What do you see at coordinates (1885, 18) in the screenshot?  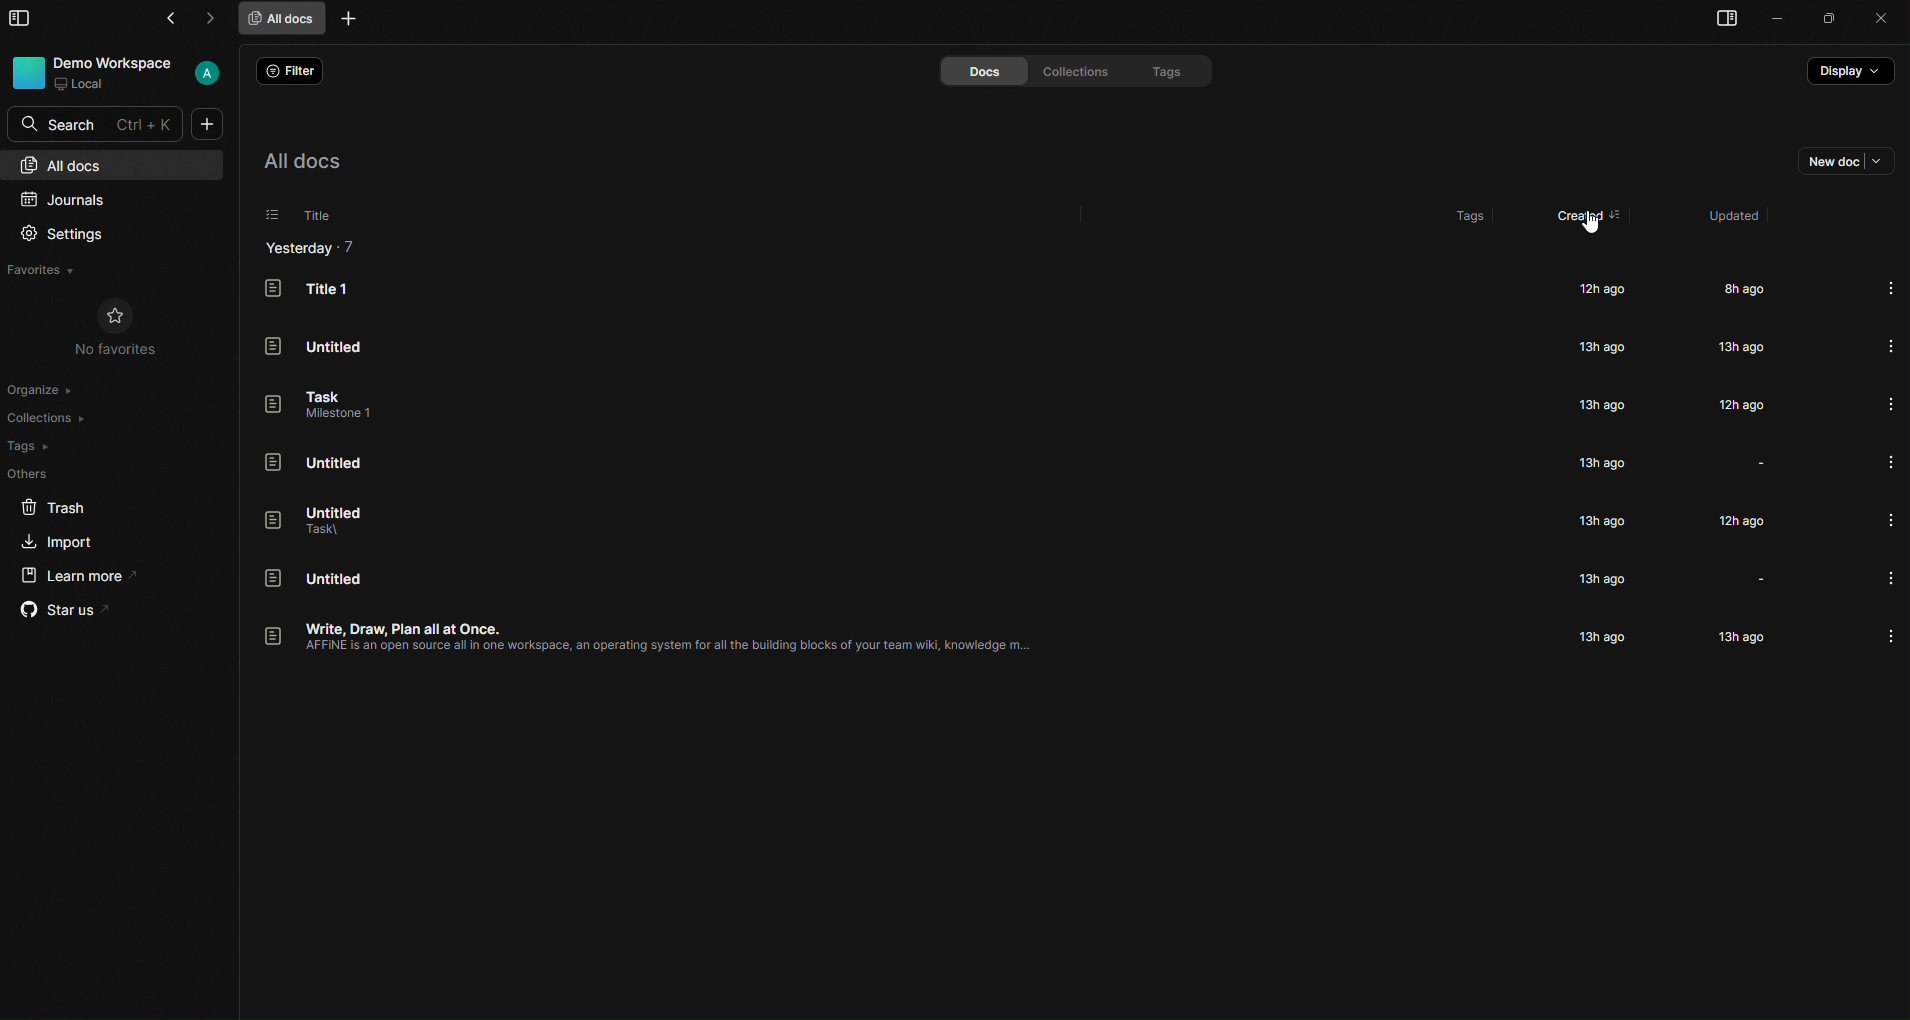 I see `close` at bounding box center [1885, 18].